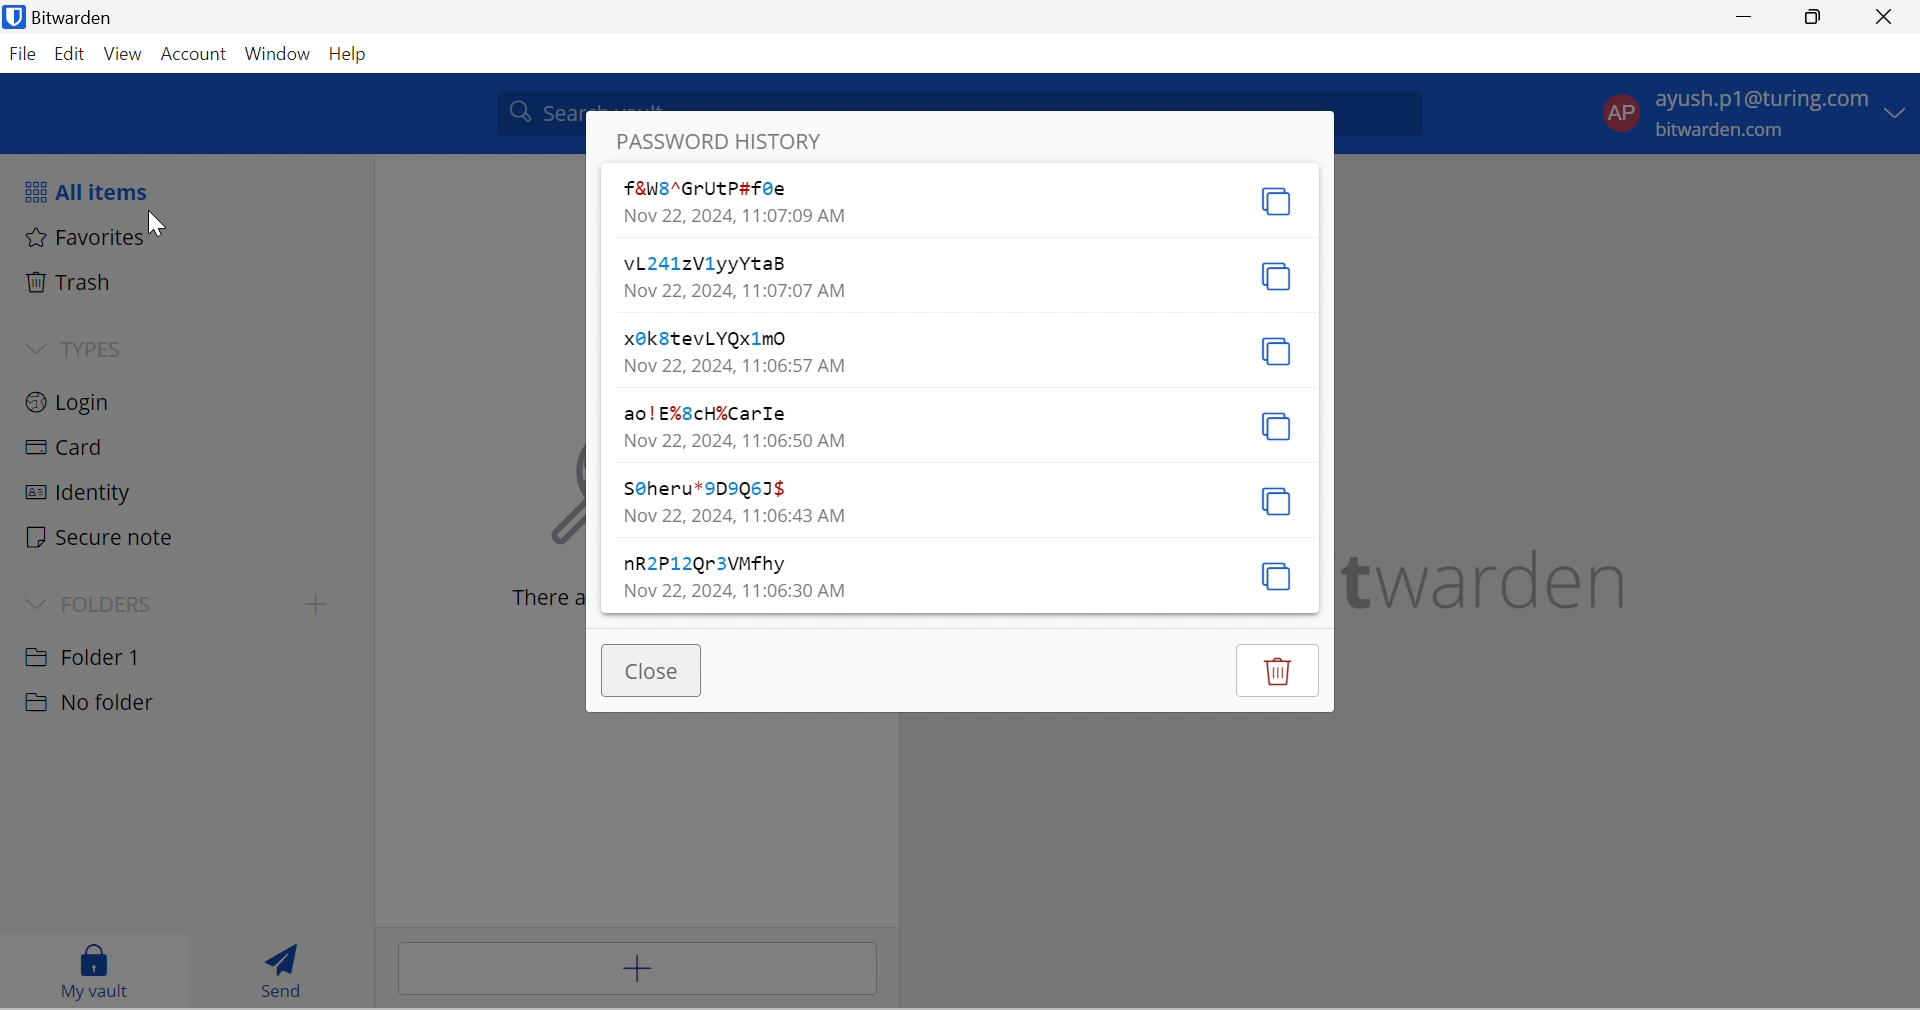 The image size is (1920, 1010). I want to click on Nov 22, 2024, 11:07:07 AM, so click(736, 289).